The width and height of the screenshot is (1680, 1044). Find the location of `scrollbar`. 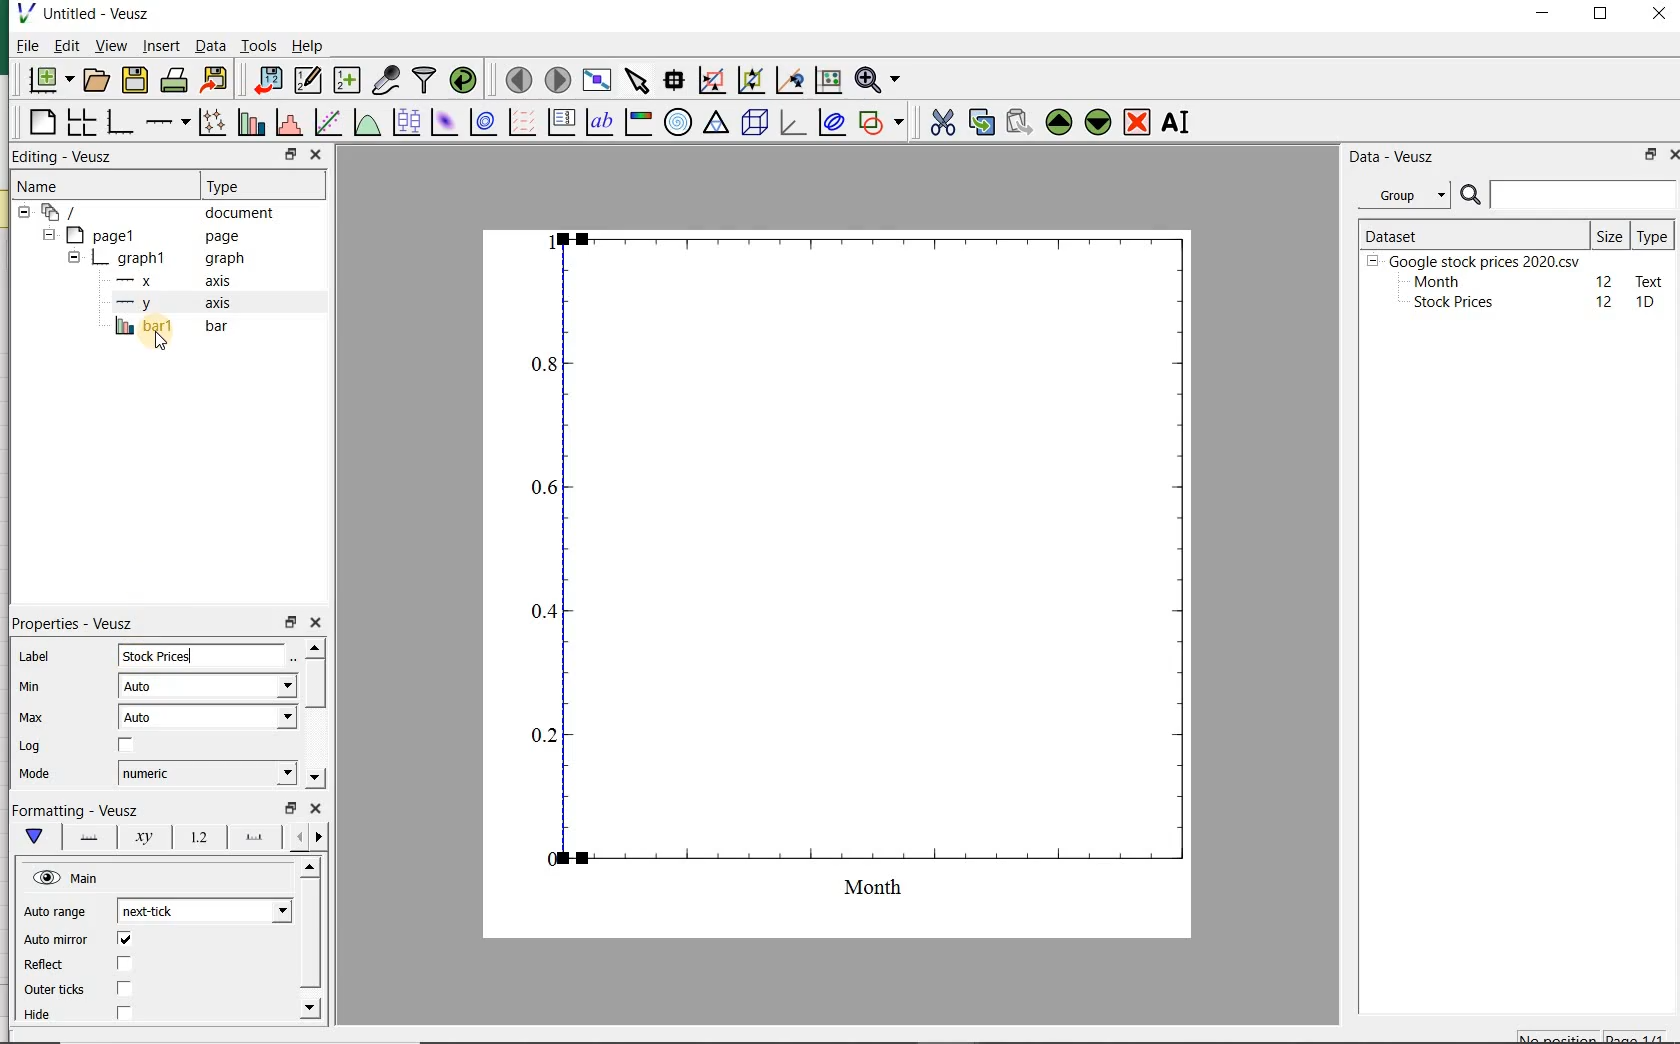

scrollbar is located at coordinates (308, 942).